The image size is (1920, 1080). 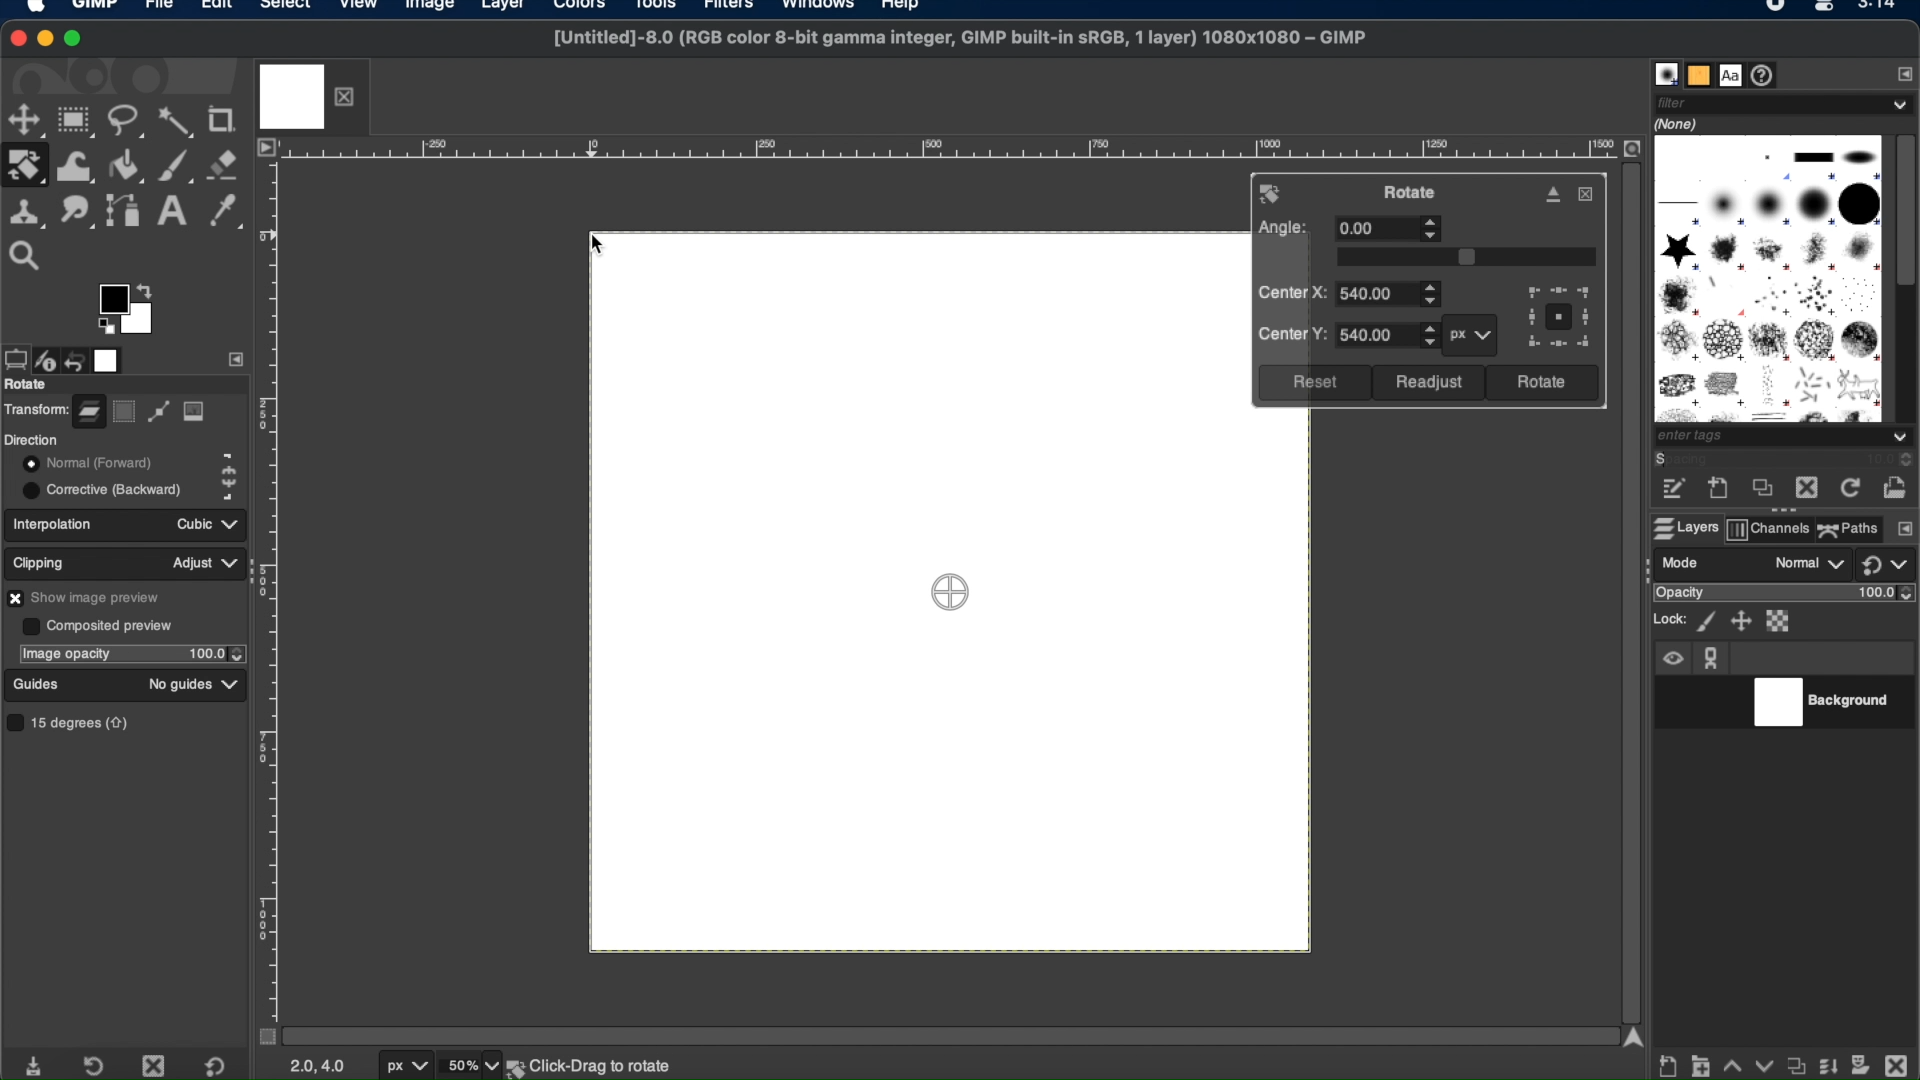 I want to click on layer, so click(x=88, y=408).